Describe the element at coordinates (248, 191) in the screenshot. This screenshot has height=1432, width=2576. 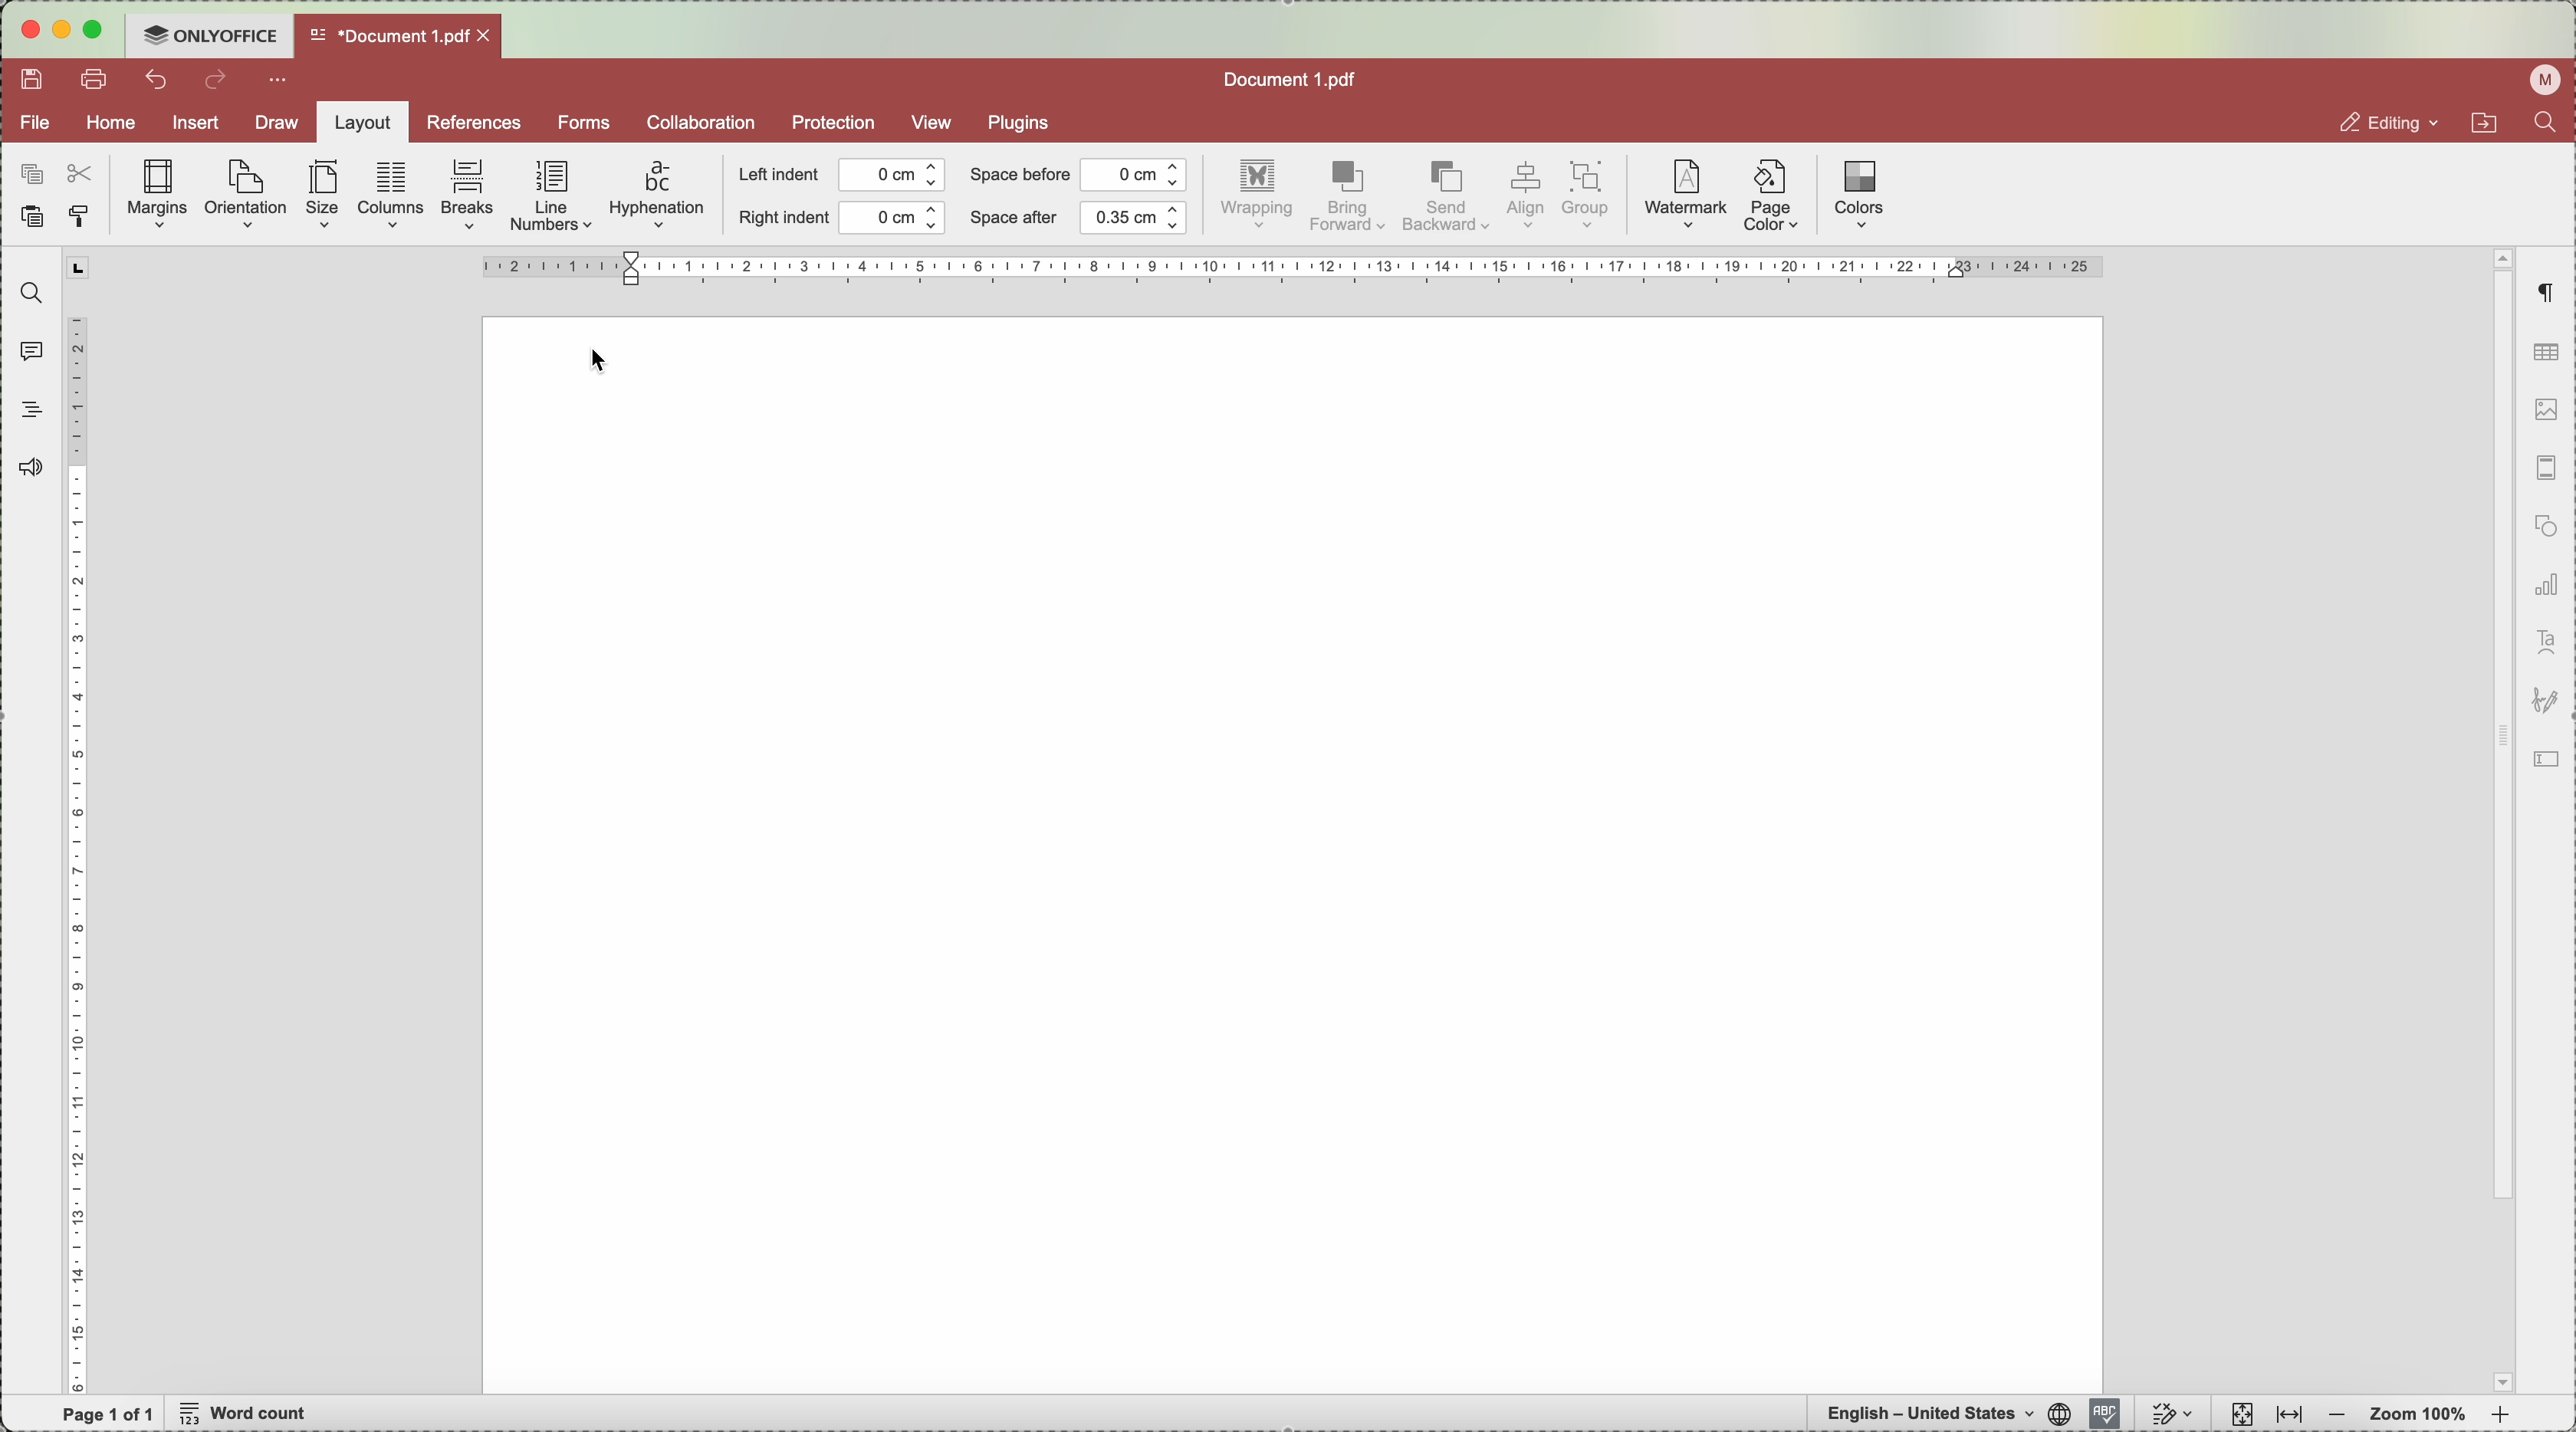
I see `orientation` at that location.